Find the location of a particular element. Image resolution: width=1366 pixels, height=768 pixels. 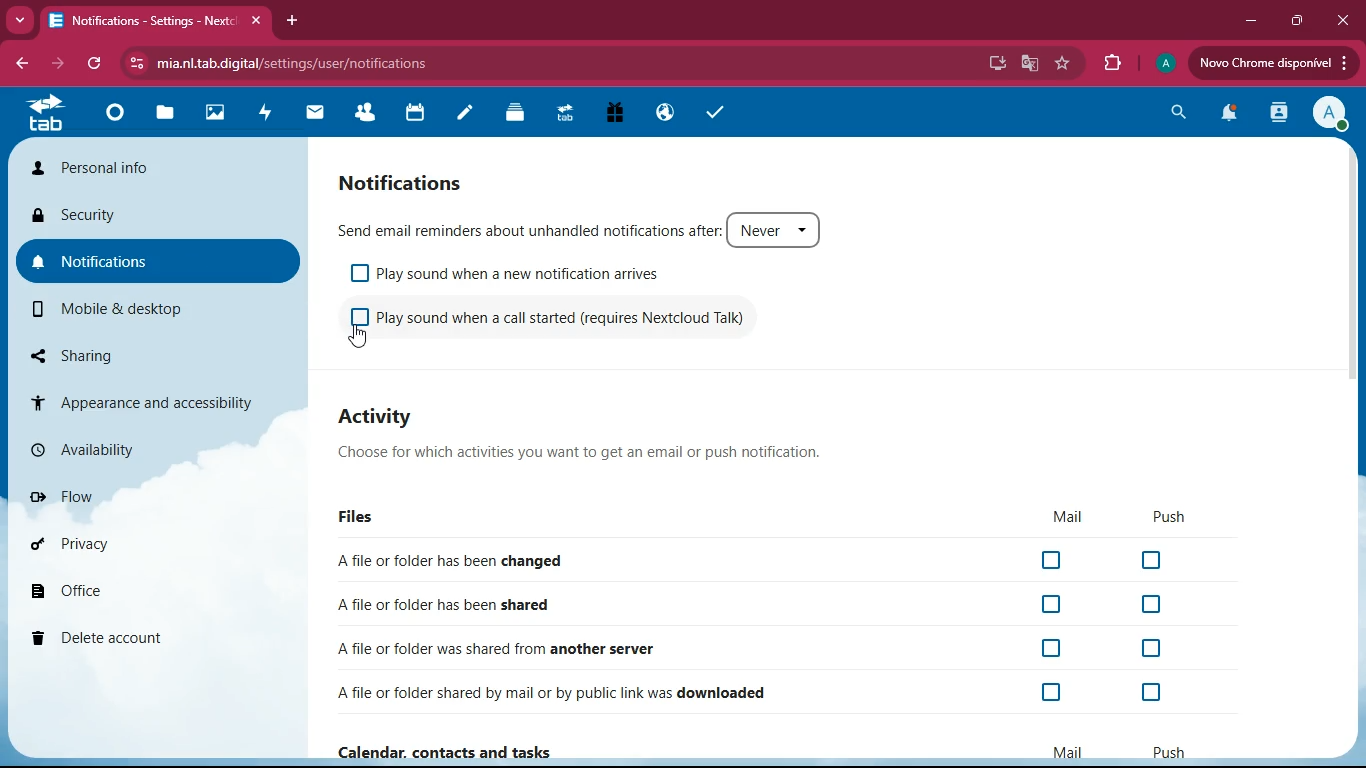

search is located at coordinates (1176, 111).